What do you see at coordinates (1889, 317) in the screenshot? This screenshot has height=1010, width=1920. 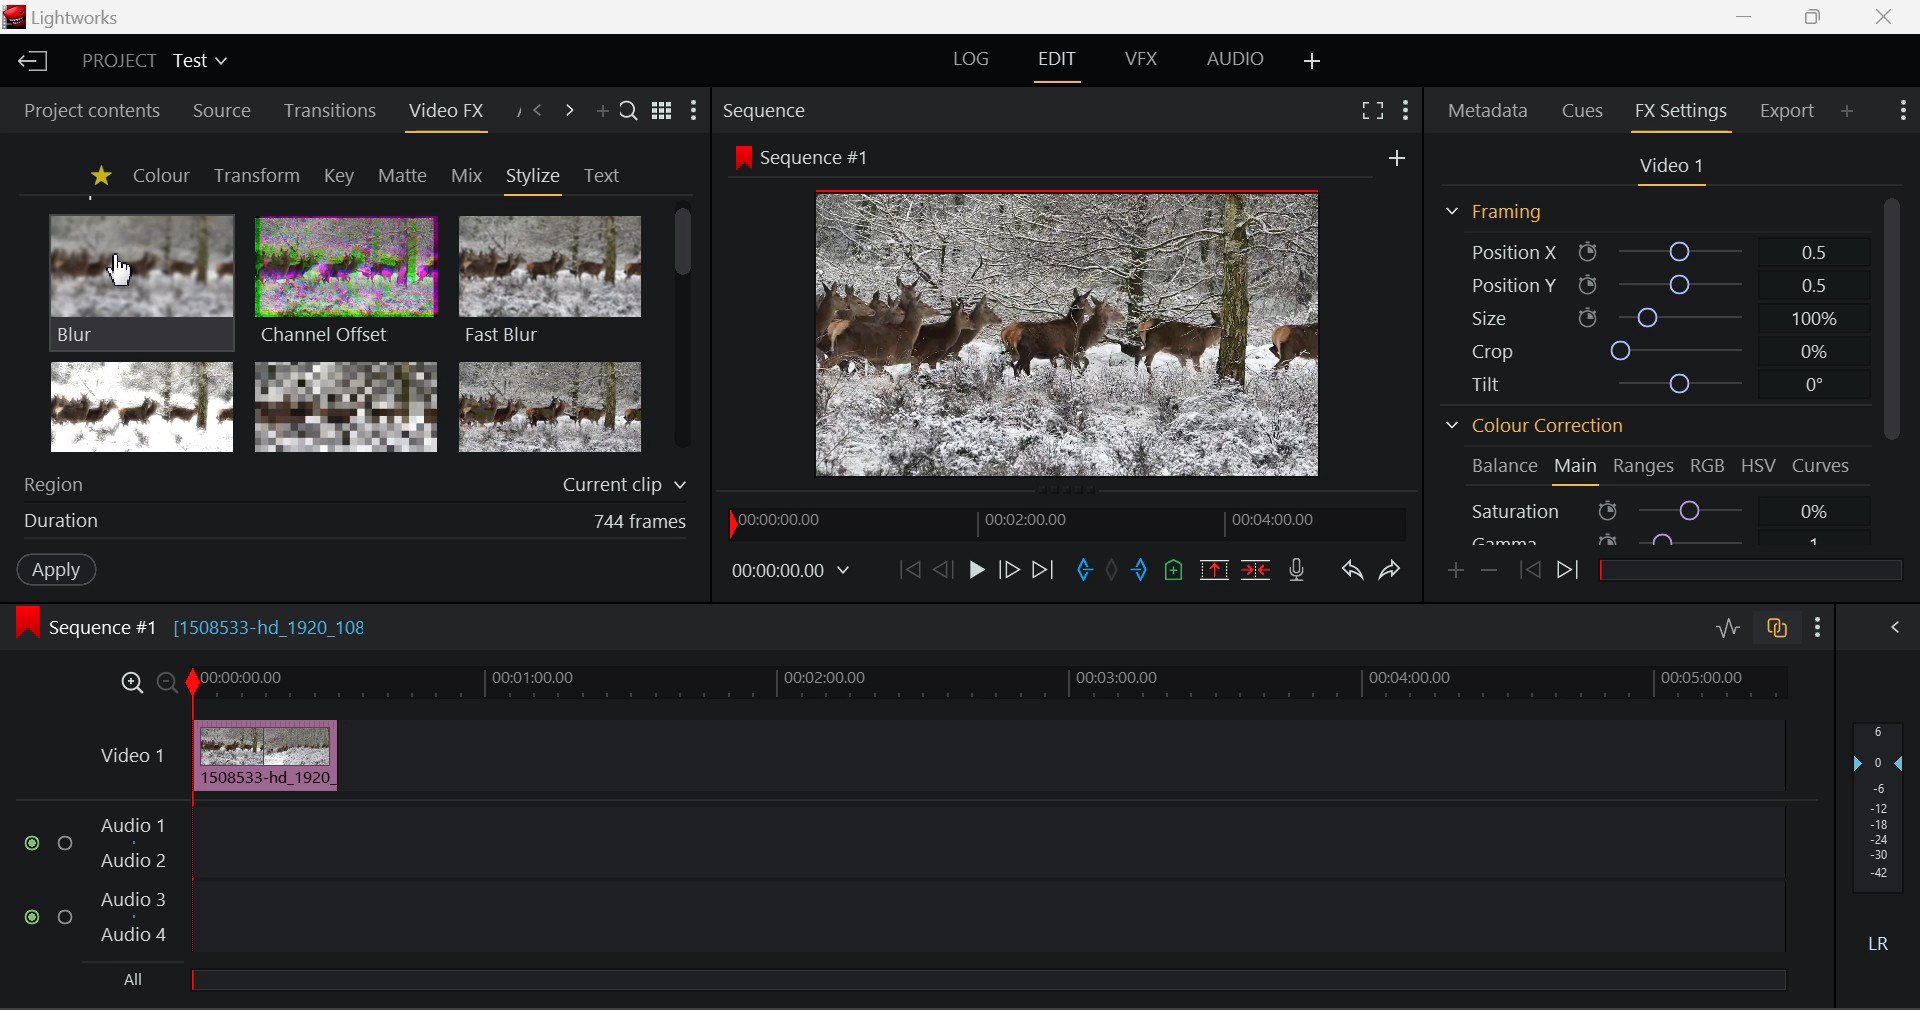 I see `Scroll Bar` at bounding box center [1889, 317].